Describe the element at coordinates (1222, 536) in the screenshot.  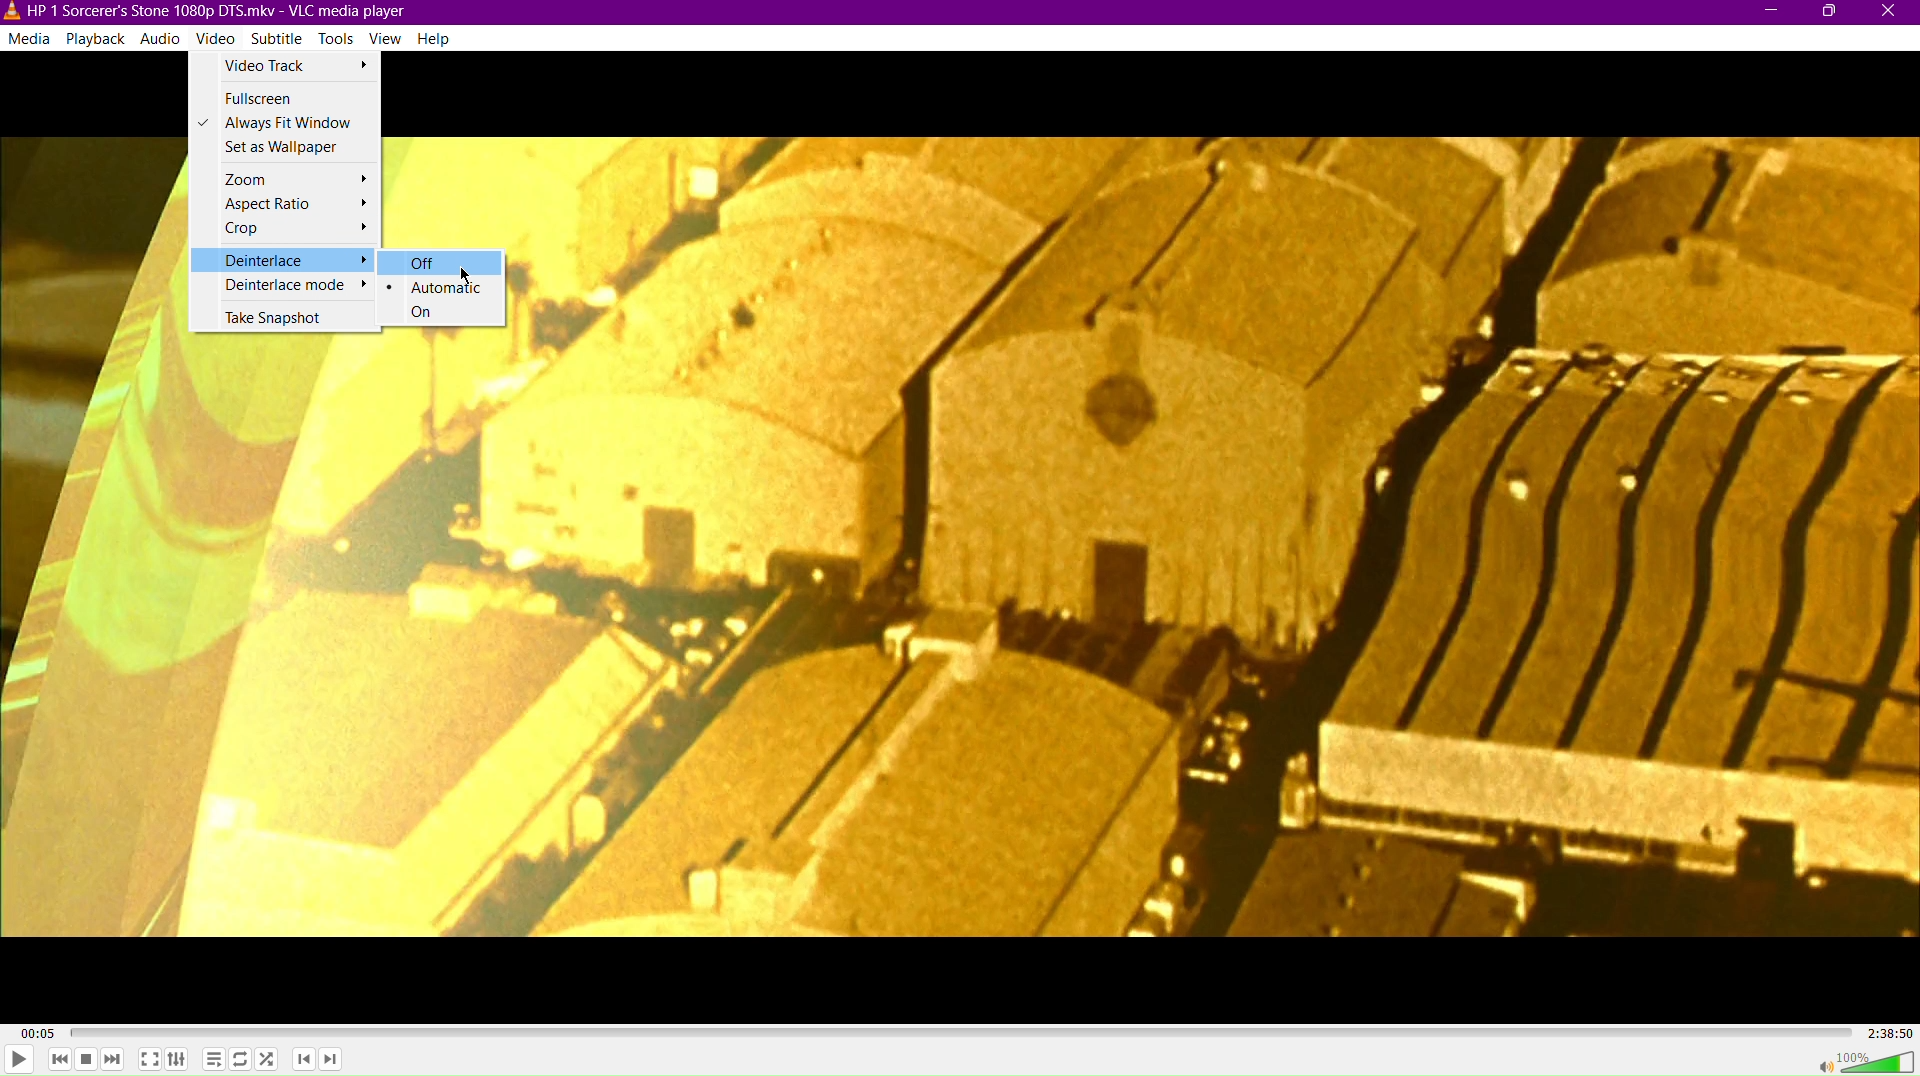
I see `Video Display` at that location.